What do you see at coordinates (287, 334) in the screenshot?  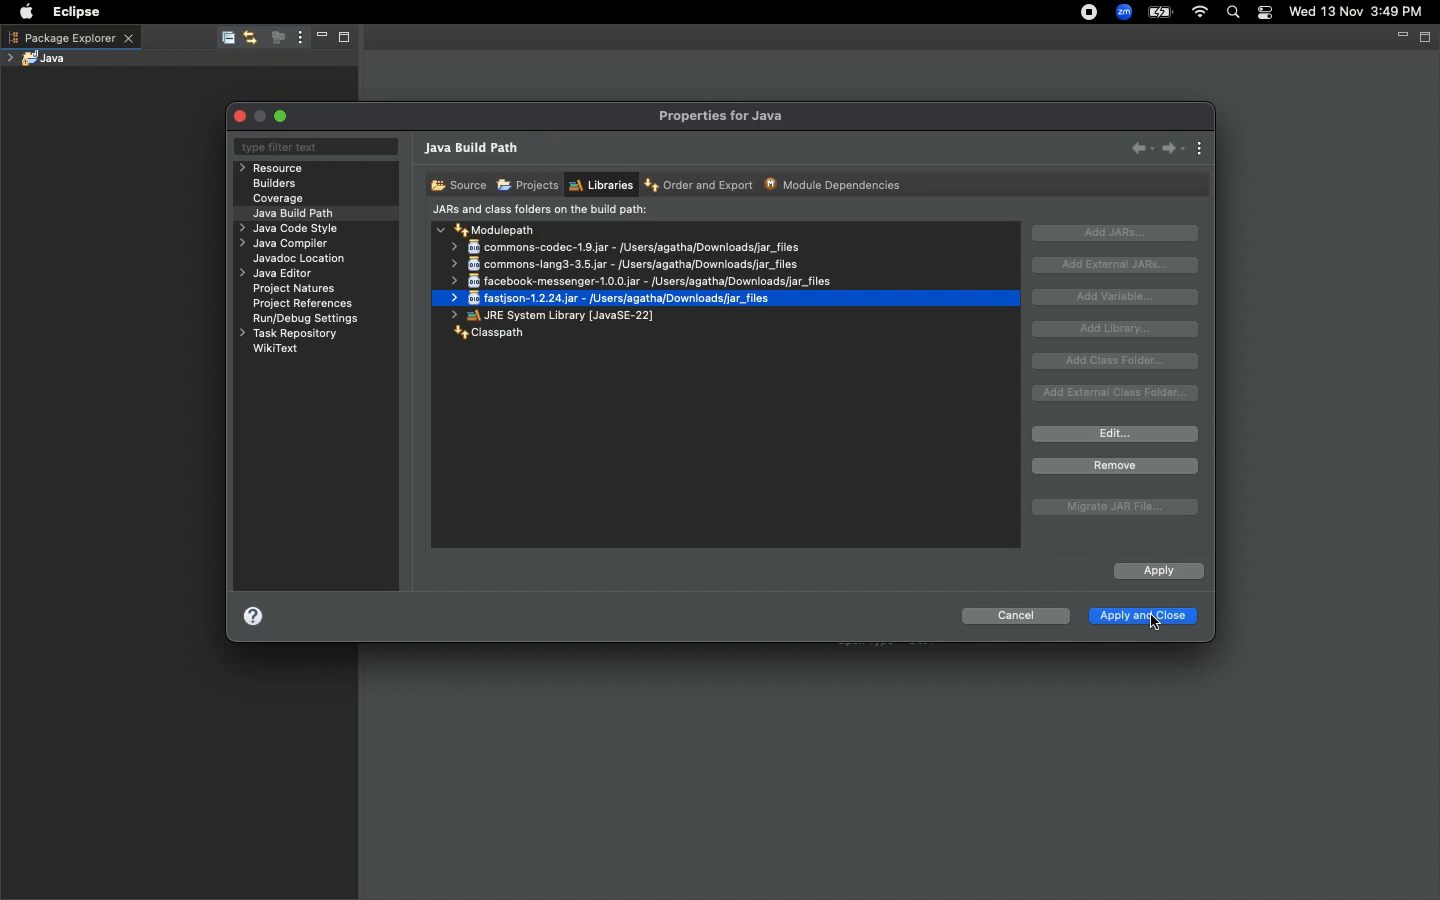 I see `Task repository` at bounding box center [287, 334].